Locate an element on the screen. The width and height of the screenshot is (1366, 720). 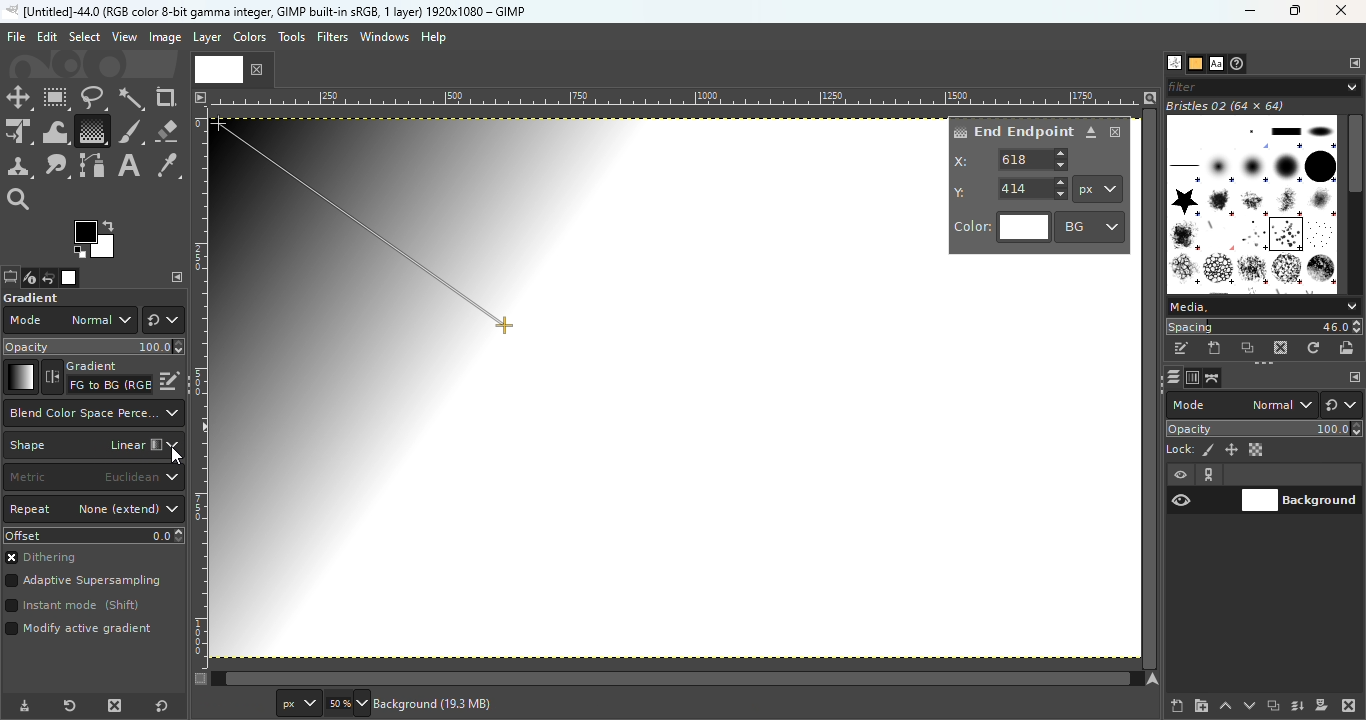
Tools is located at coordinates (294, 42).